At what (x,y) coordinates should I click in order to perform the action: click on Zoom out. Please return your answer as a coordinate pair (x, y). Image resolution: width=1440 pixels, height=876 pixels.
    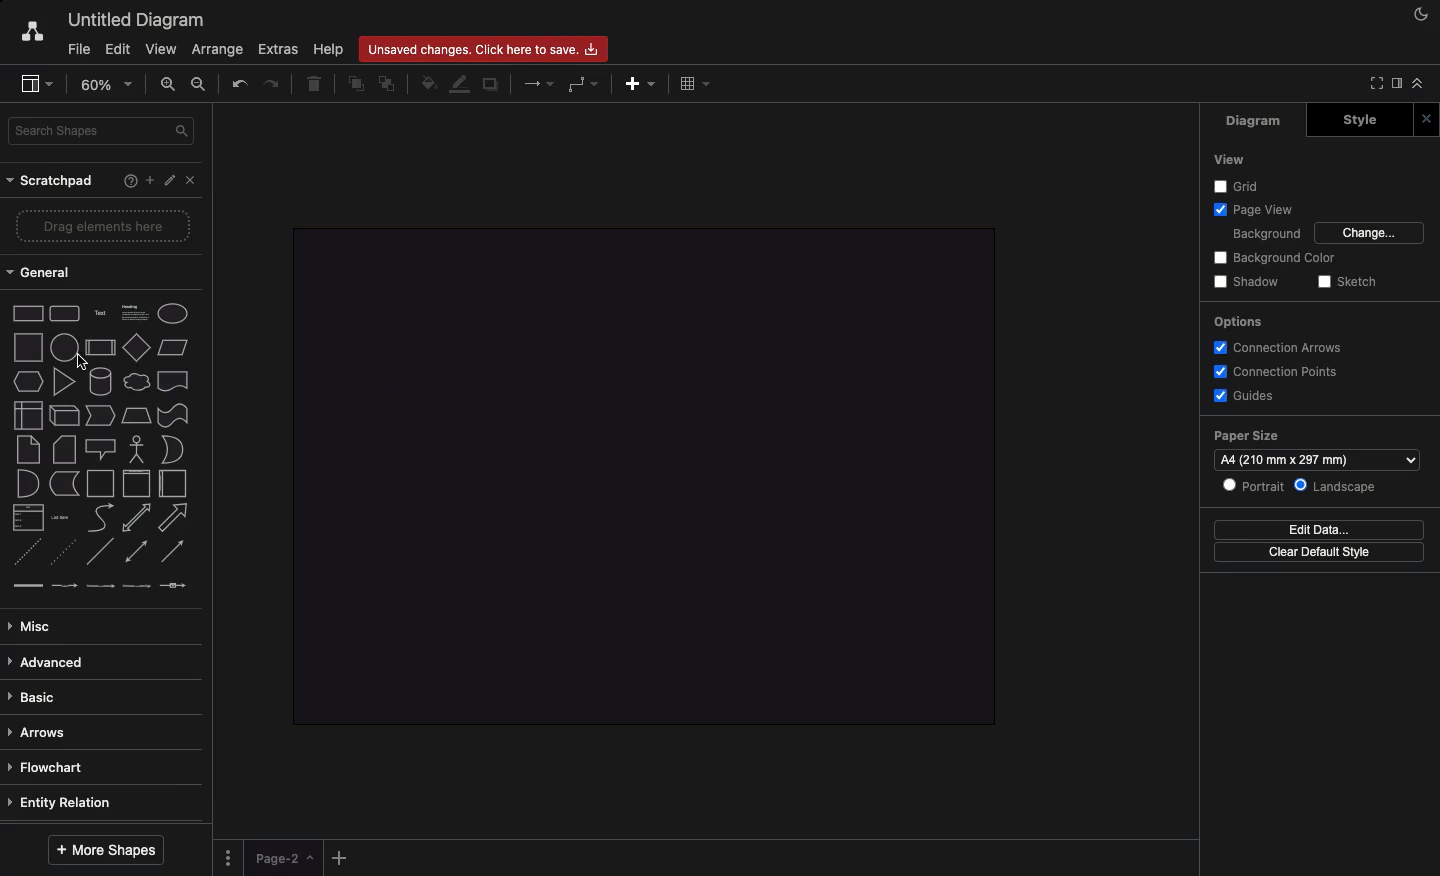
    Looking at the image, I should click on (199, 85).